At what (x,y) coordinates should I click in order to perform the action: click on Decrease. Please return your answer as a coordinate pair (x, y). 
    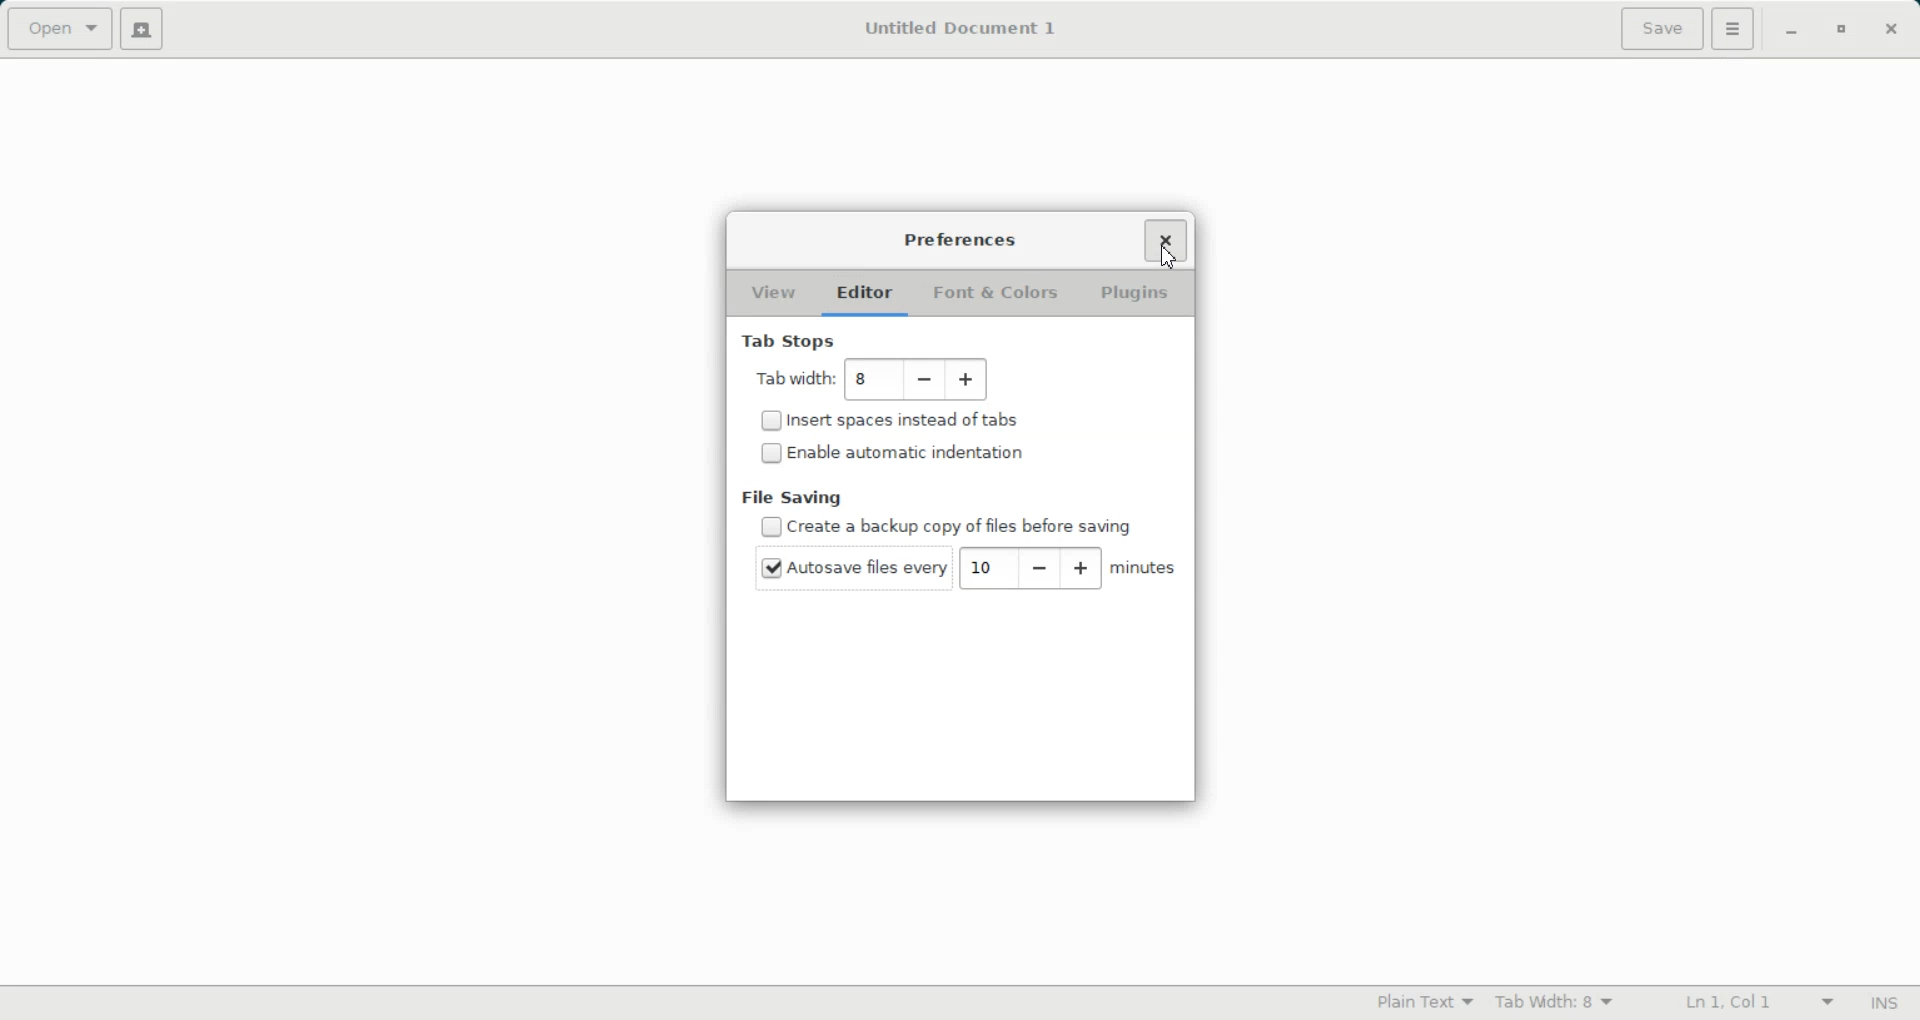
    Looking at the image, I should click on (925, 381).